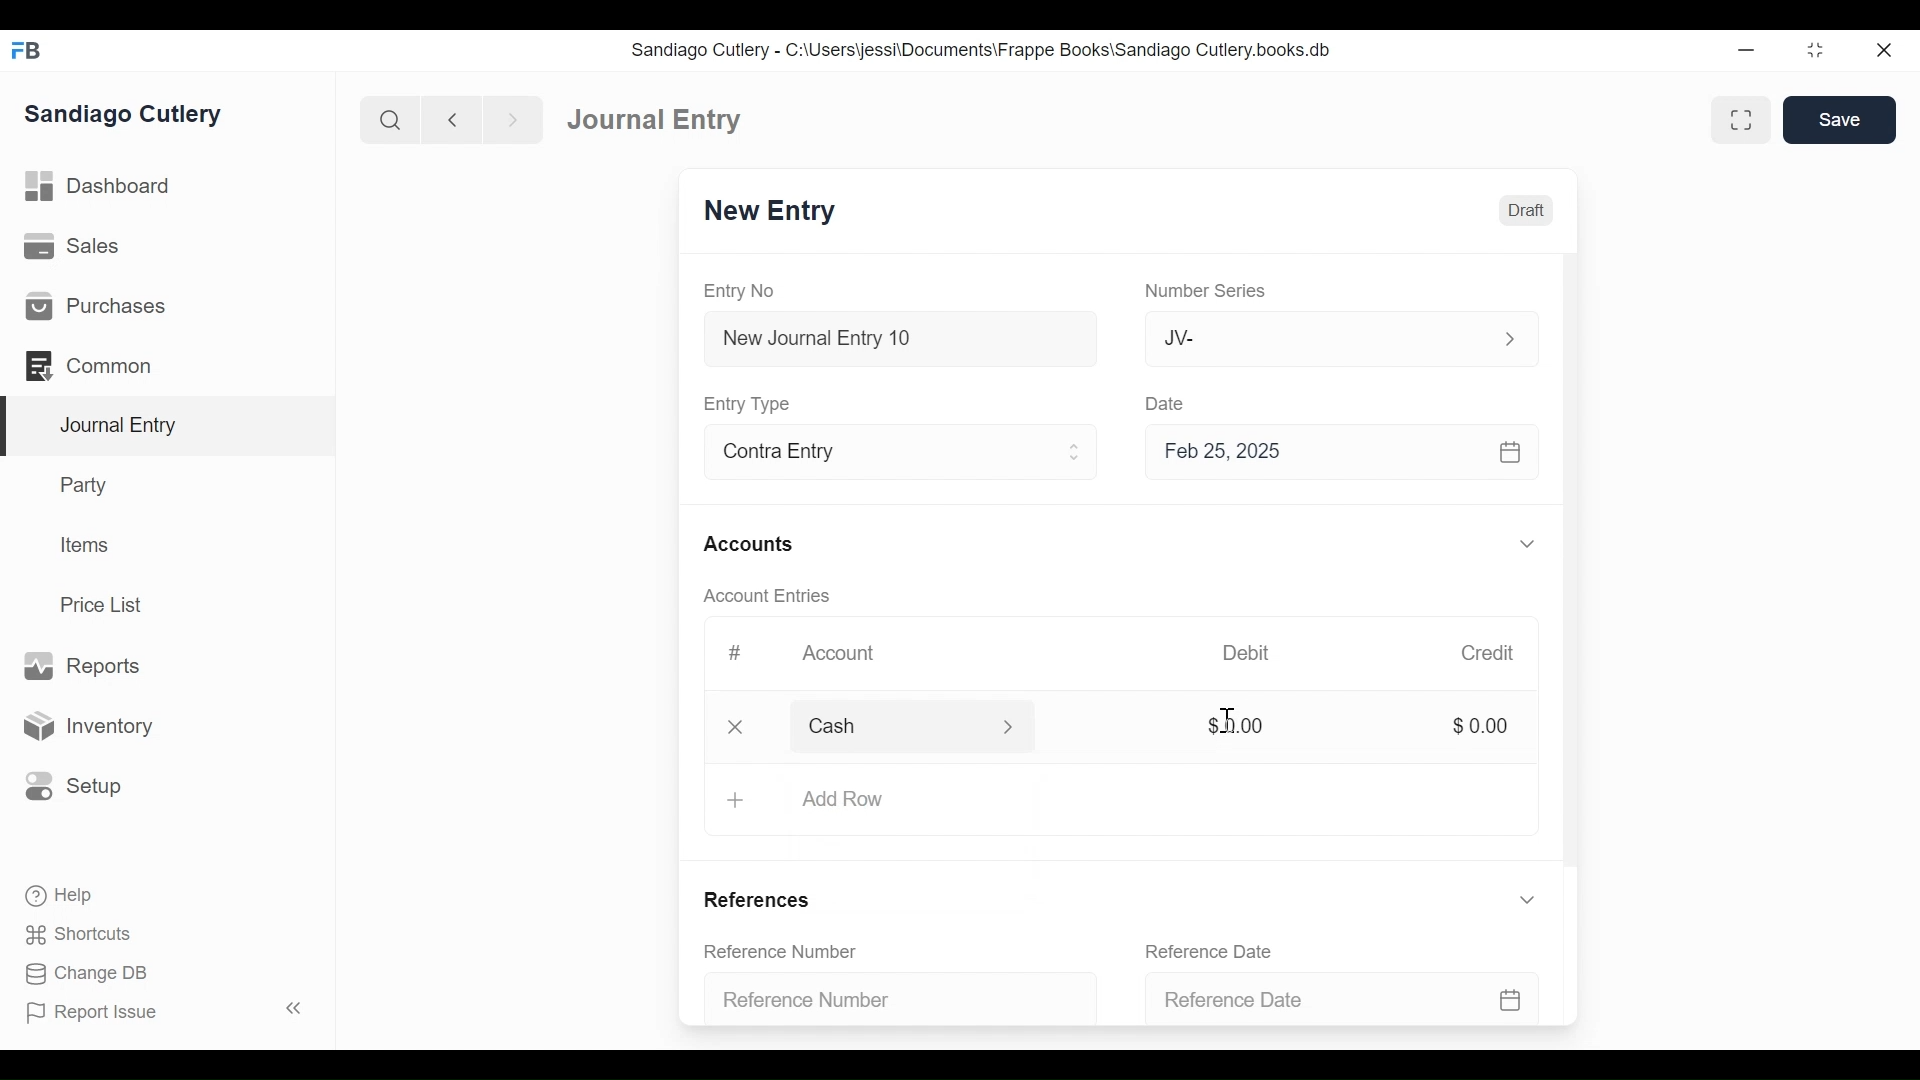 This screenshot has height=1080, width=1920. I want to click on Account Entries, so click(775, 596).